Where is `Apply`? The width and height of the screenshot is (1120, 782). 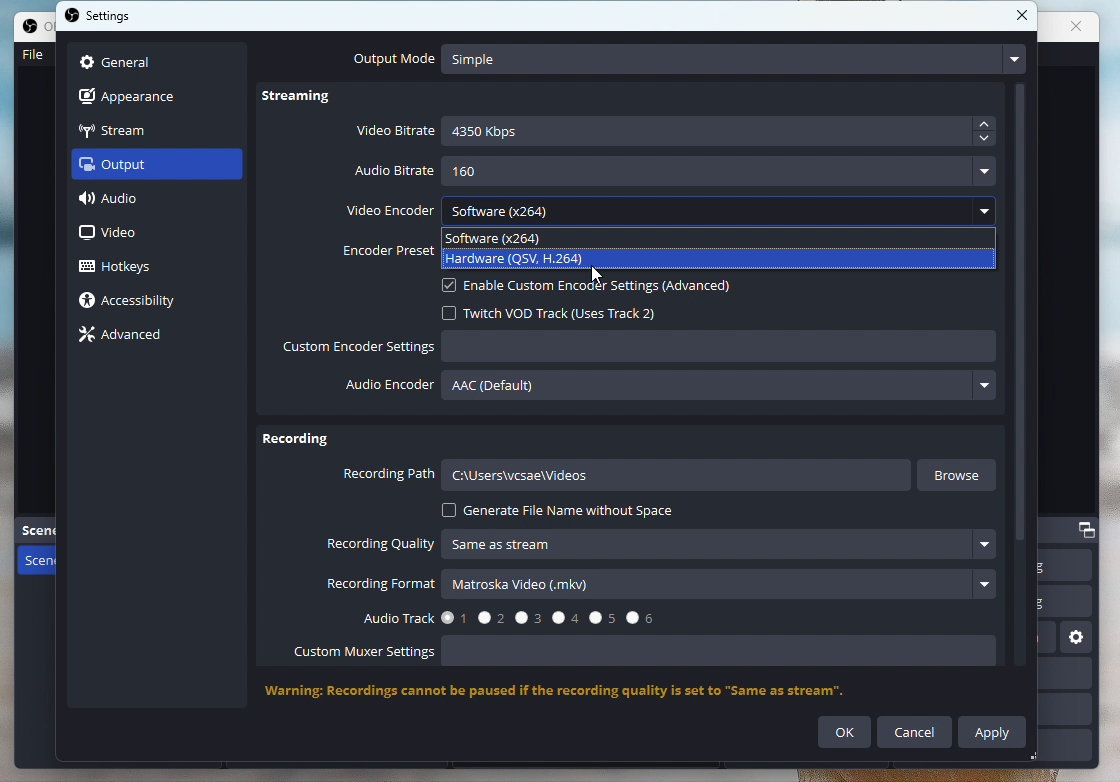 Apply is located at coordinates (994, 731).